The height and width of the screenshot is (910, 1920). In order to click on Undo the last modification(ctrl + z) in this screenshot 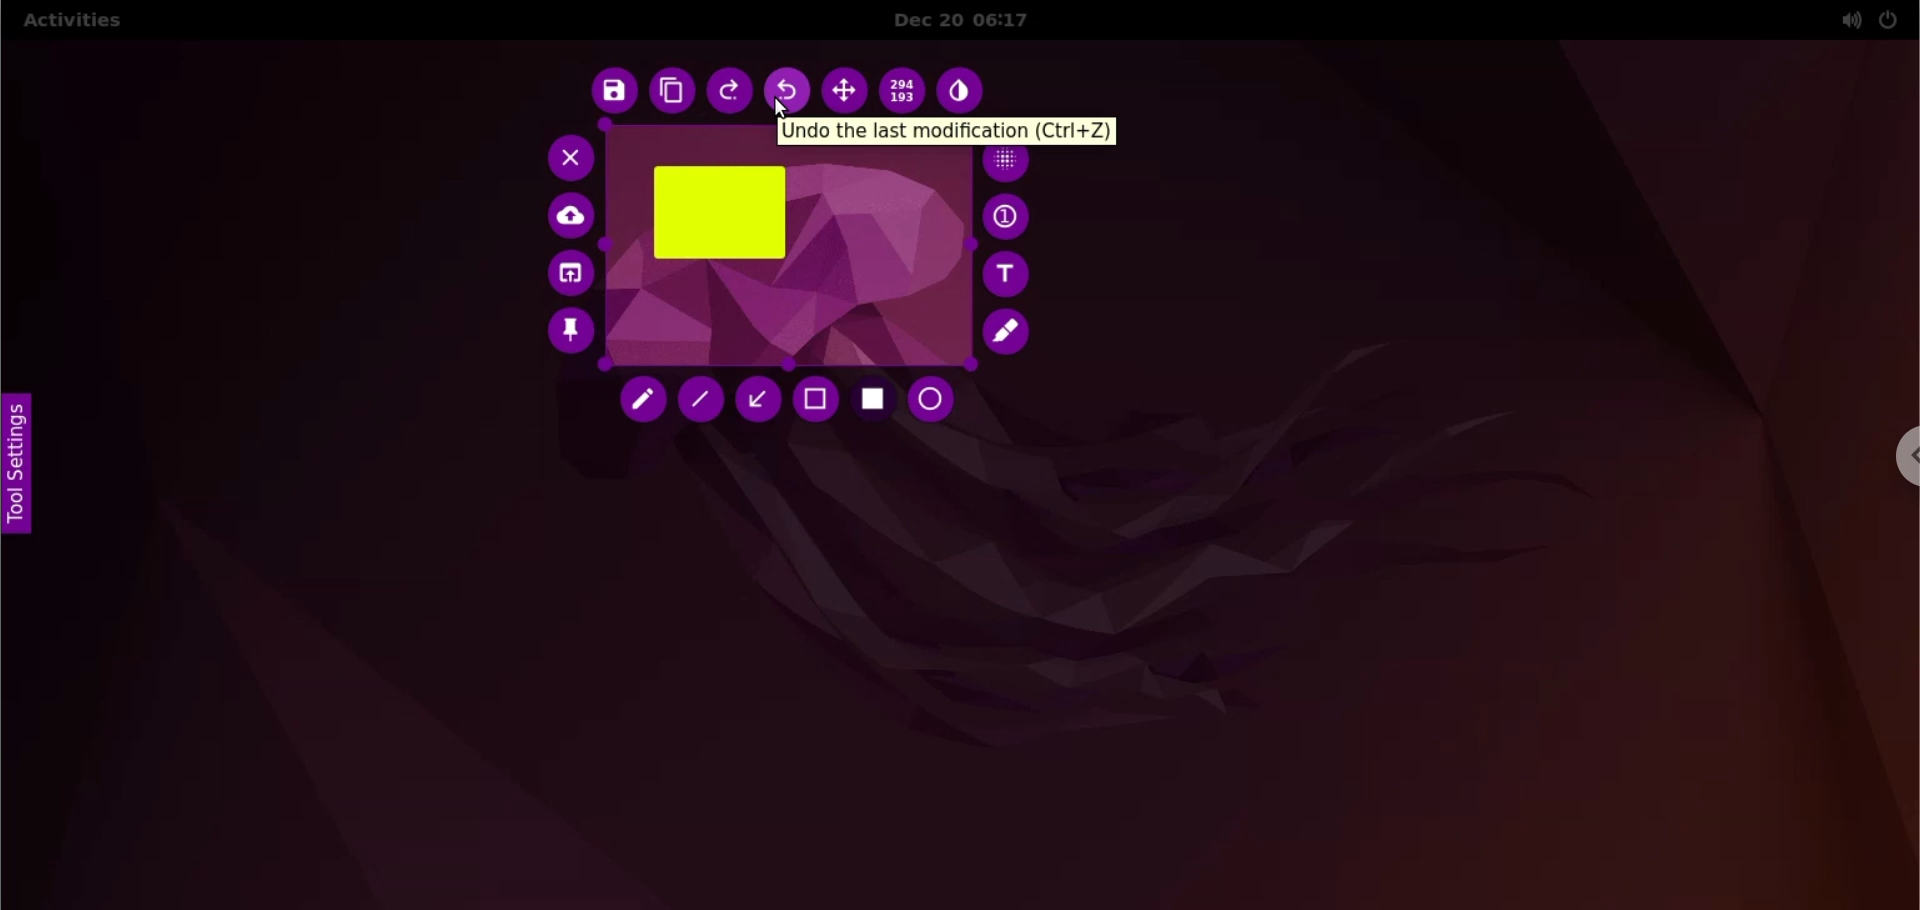, I will do `click(952, 132)`.